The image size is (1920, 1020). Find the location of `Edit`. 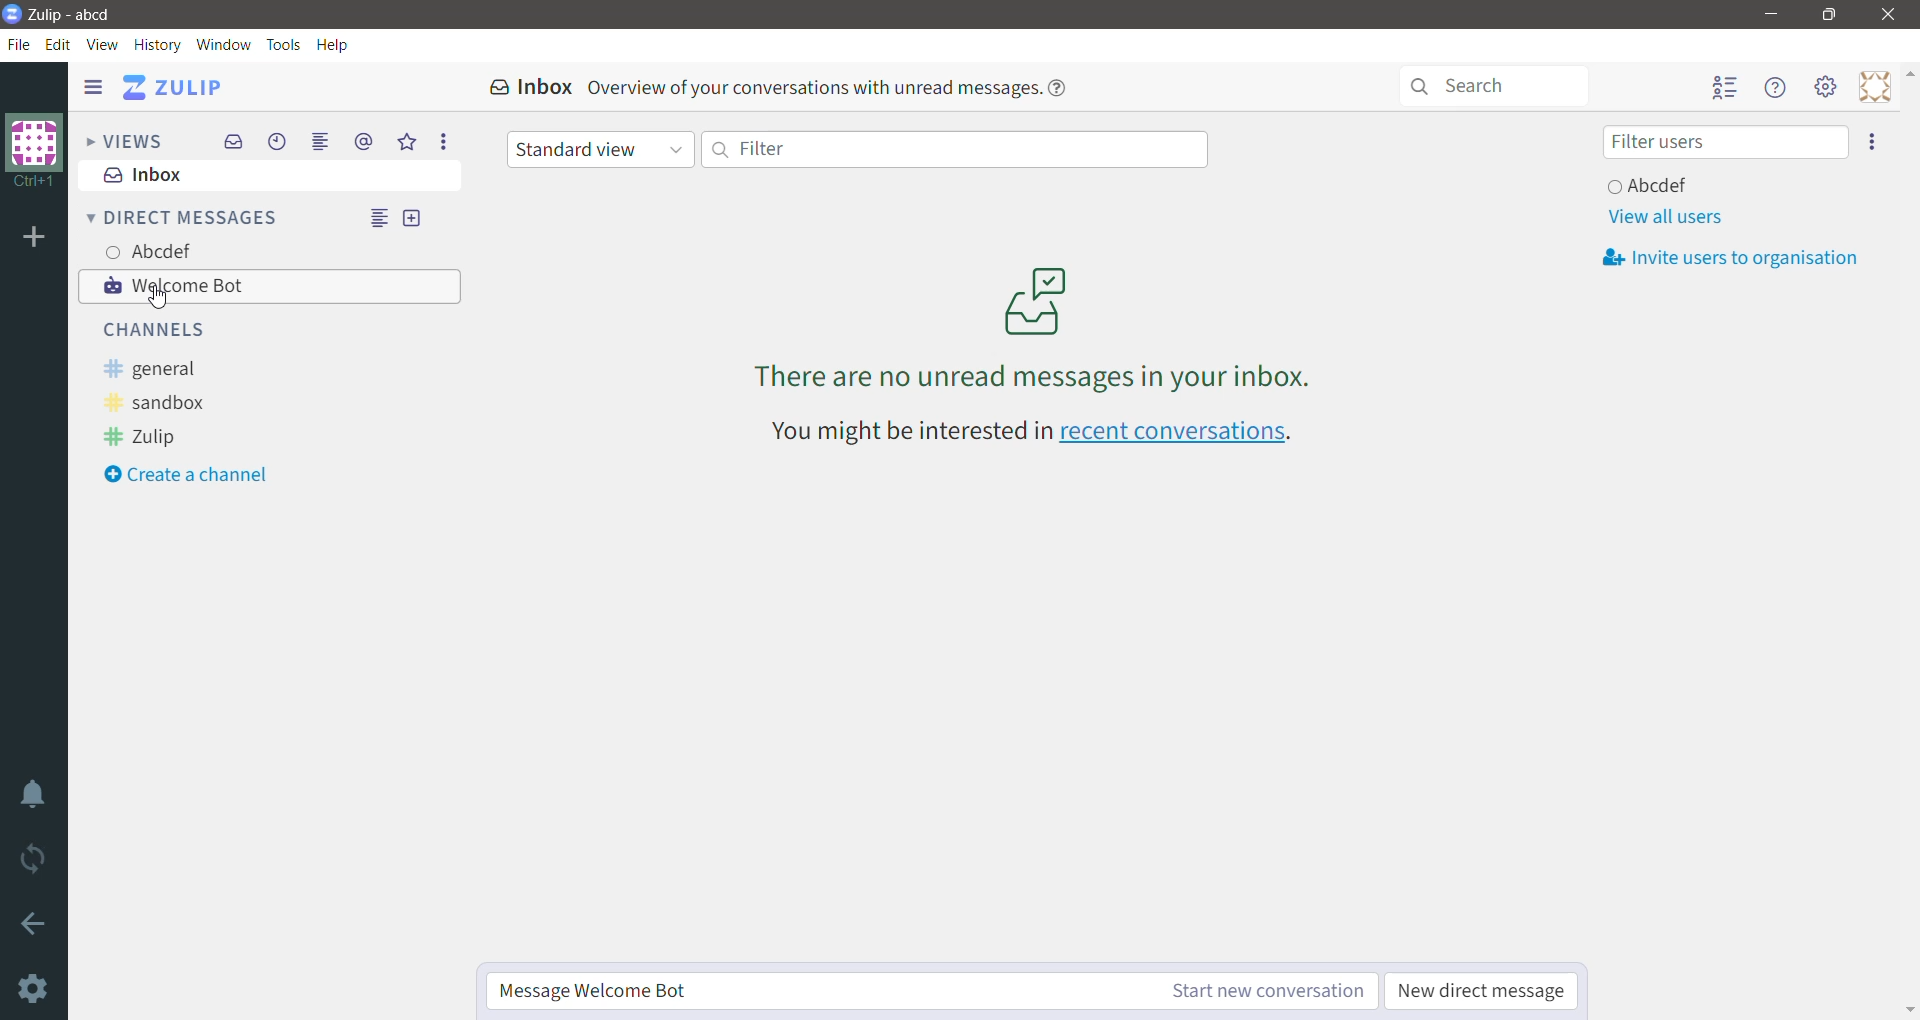

Edit is located at coordinates (61, 44).